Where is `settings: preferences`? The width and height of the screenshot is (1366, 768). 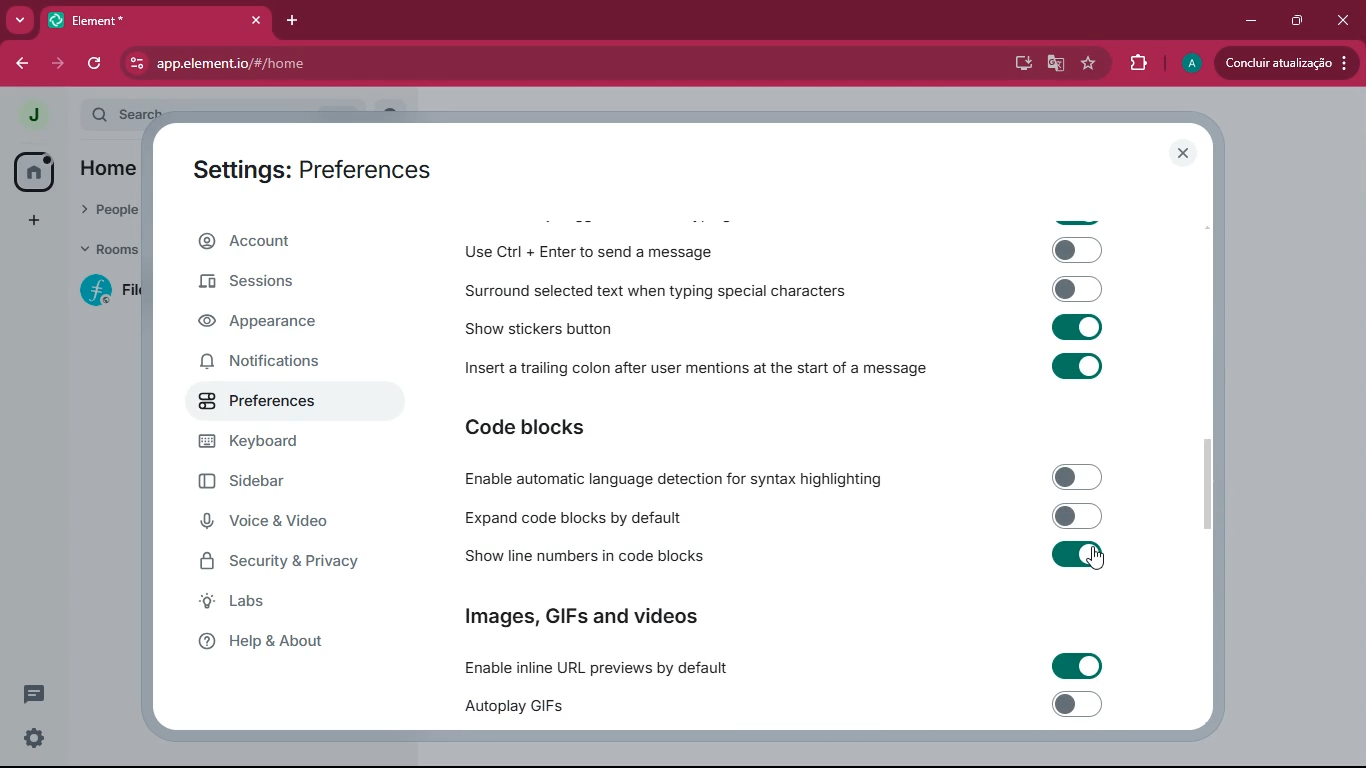 settings: preferences is located at coordinates (310, 166).